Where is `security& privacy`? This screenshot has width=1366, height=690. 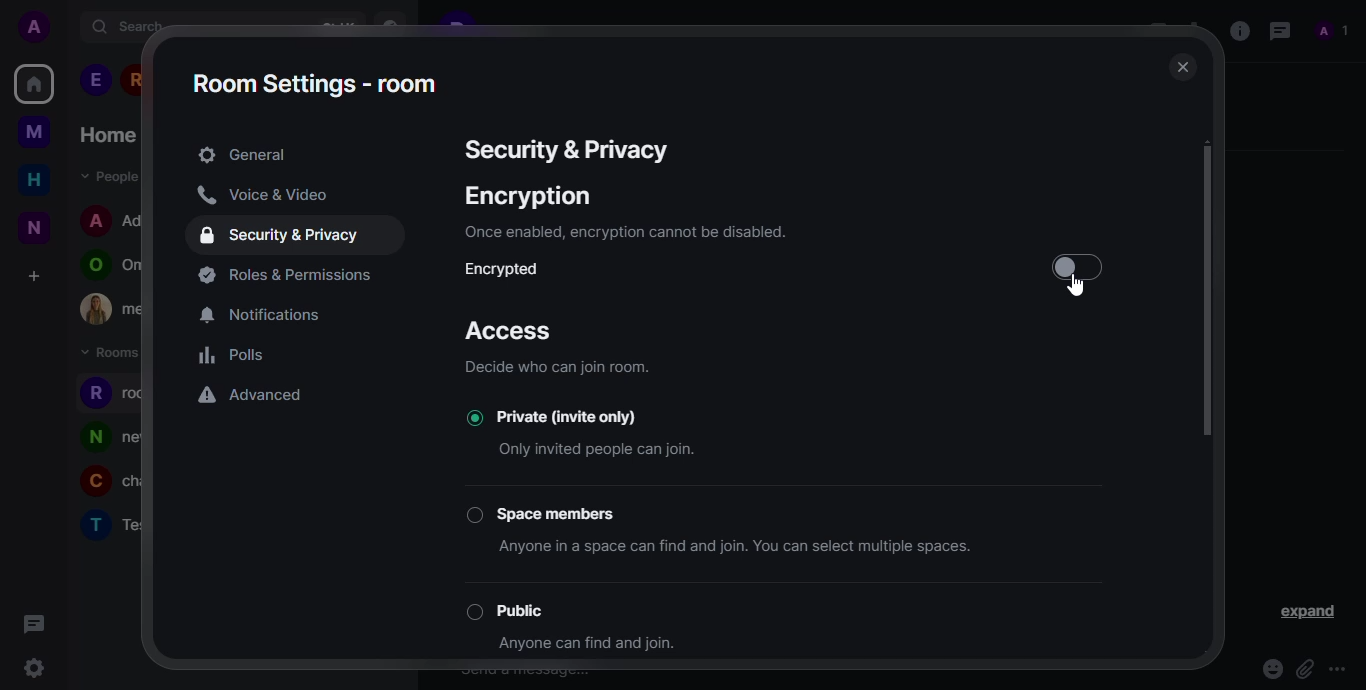 security& privacy is located at coordinates (573, 149).